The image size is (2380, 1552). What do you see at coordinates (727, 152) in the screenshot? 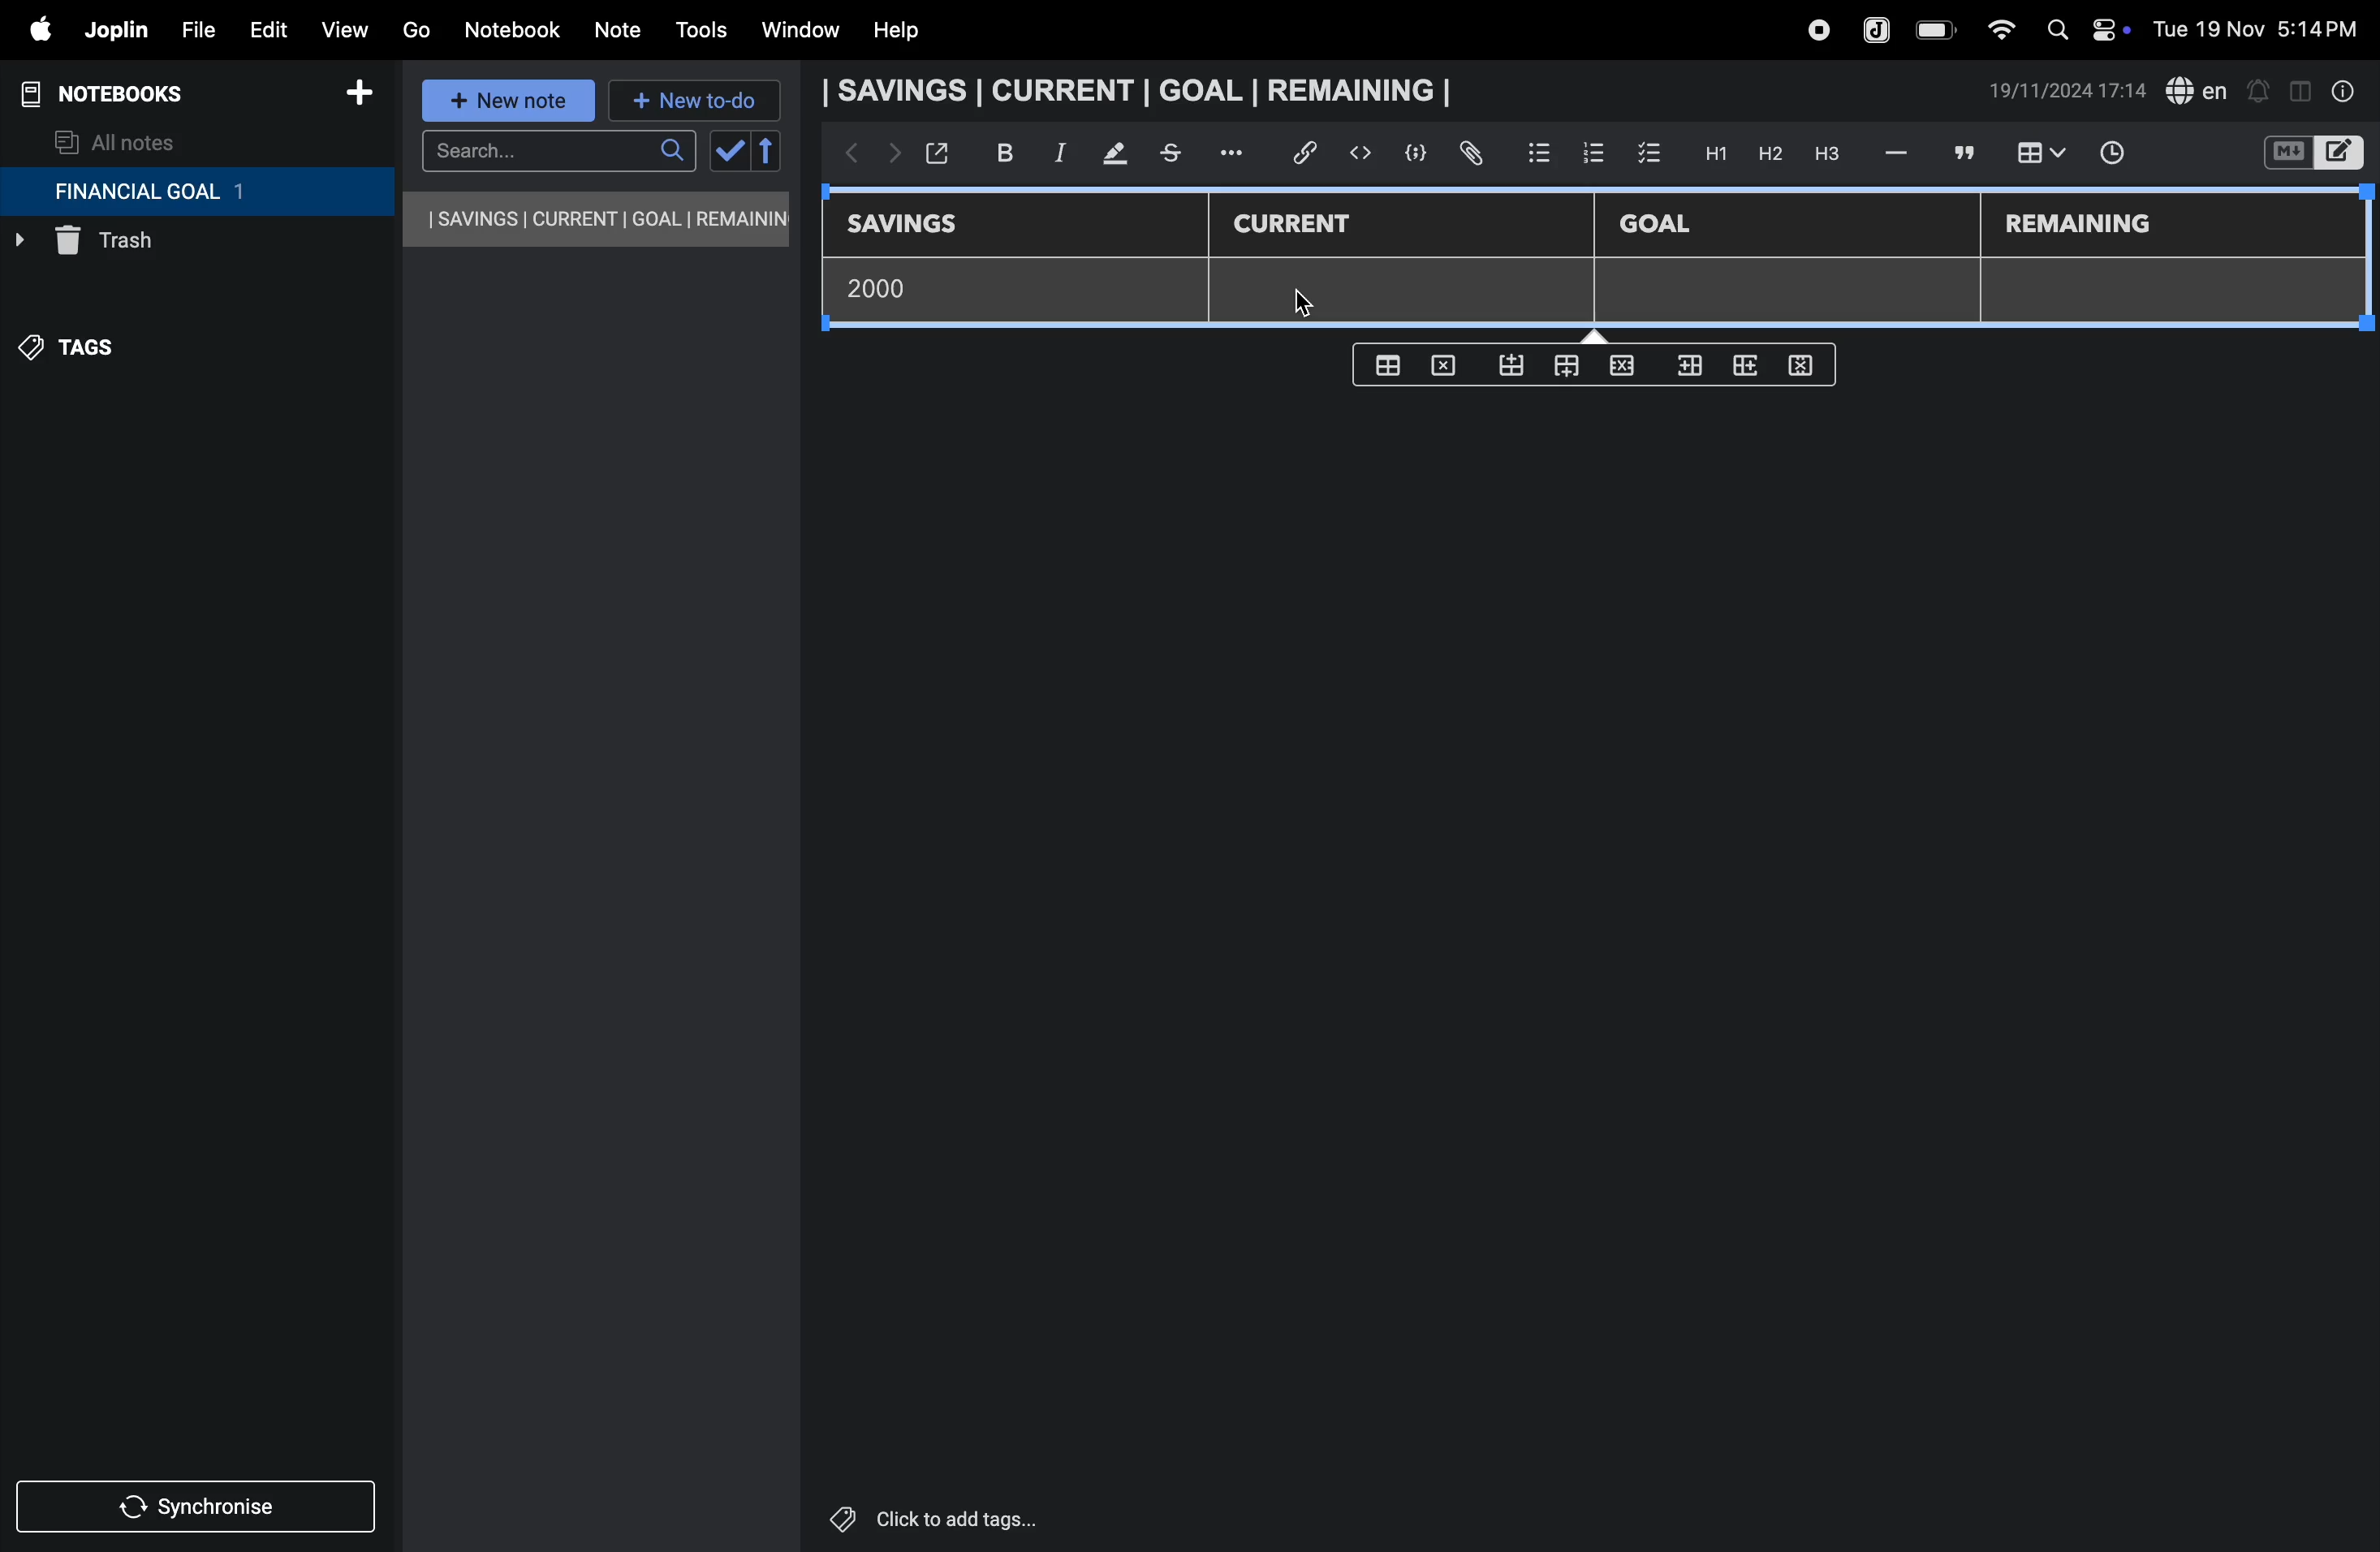
I see `check` at bounding box center [727, 152].